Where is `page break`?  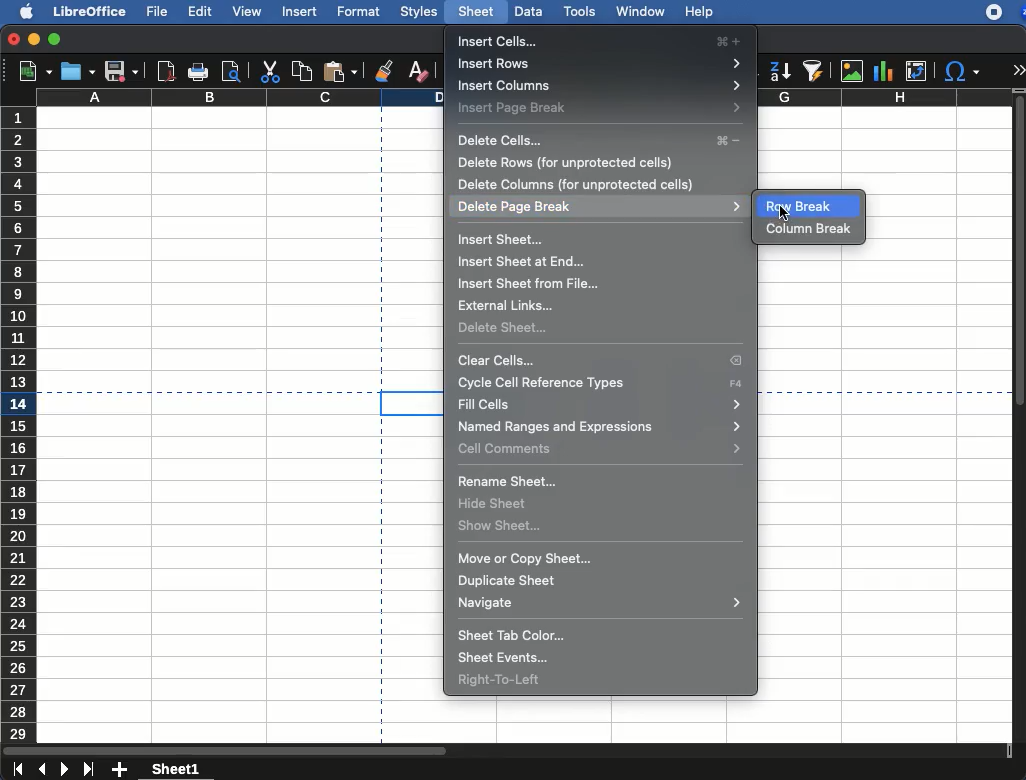
page break is located at coordinates (381, 585).